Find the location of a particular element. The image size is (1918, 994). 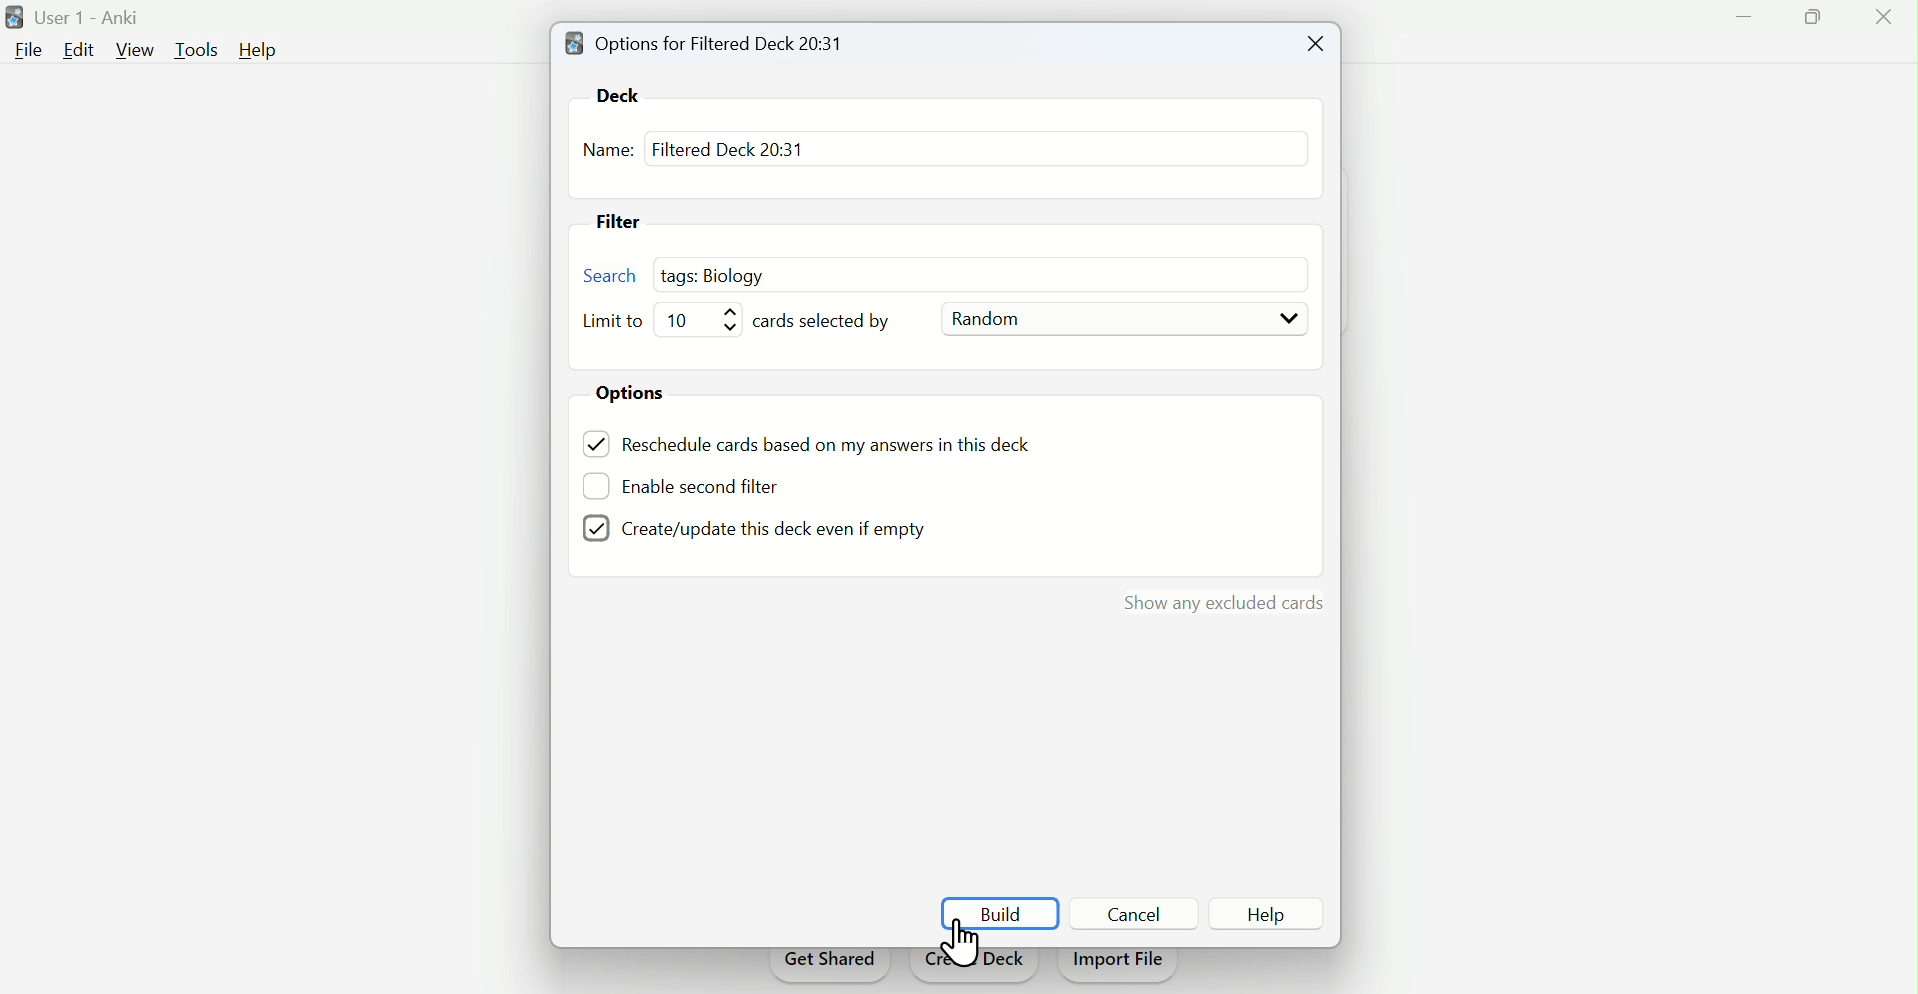

Filtered deck 20: 31 is located at coordinates (727, 148).